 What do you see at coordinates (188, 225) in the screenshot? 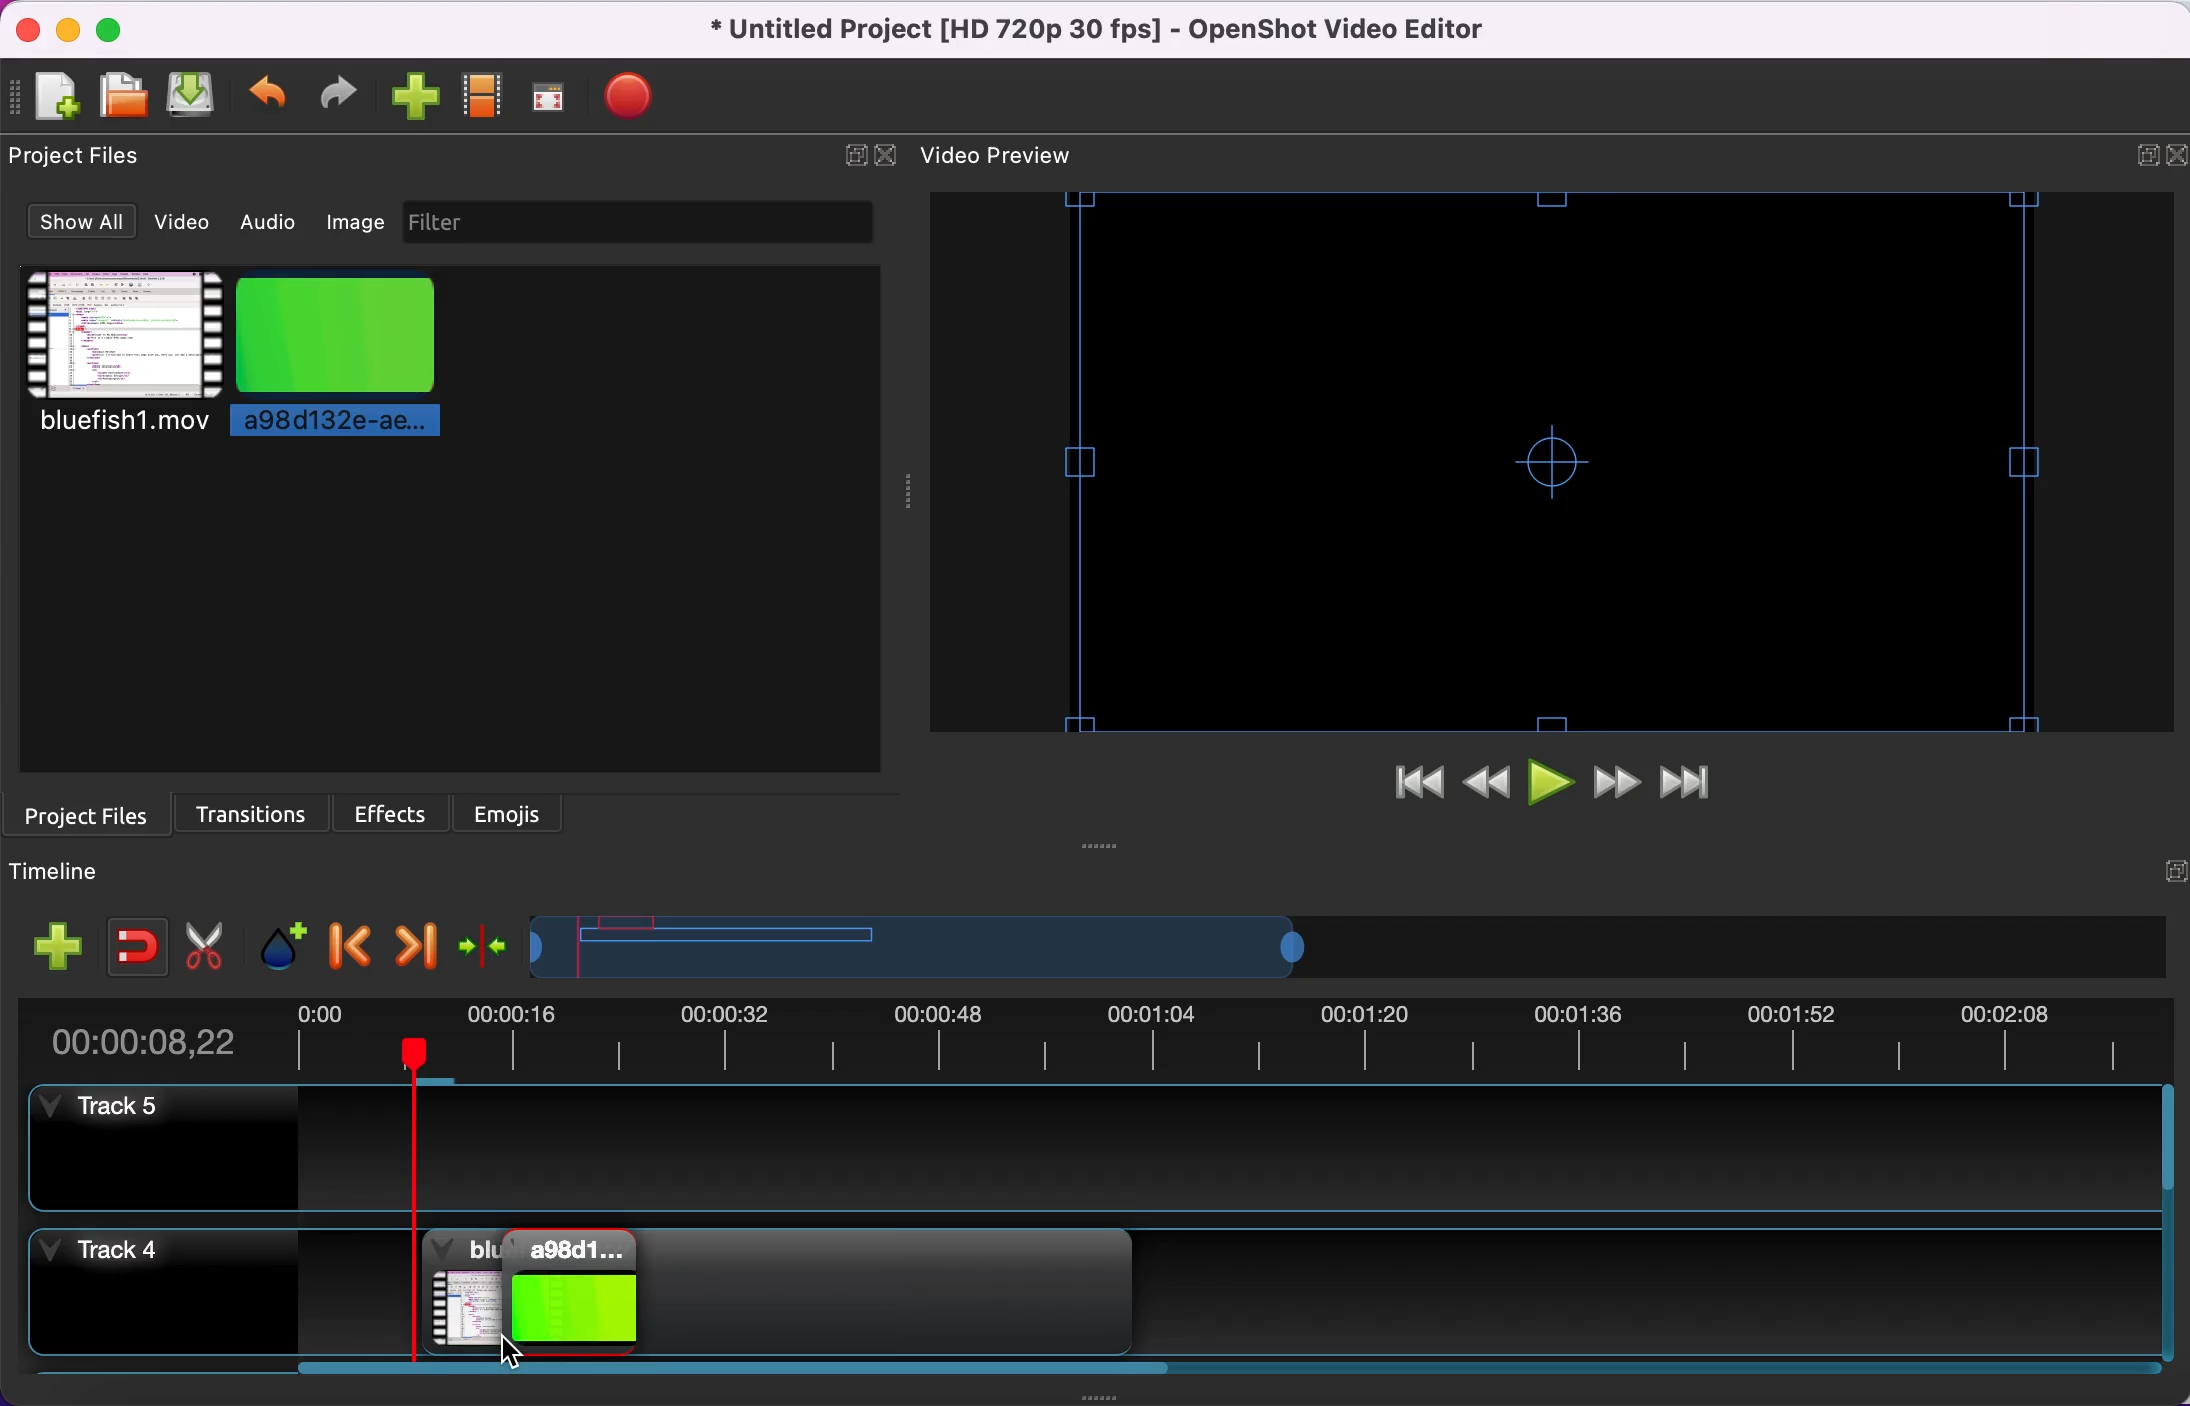
I see `video` at bounding box center [188, 225].